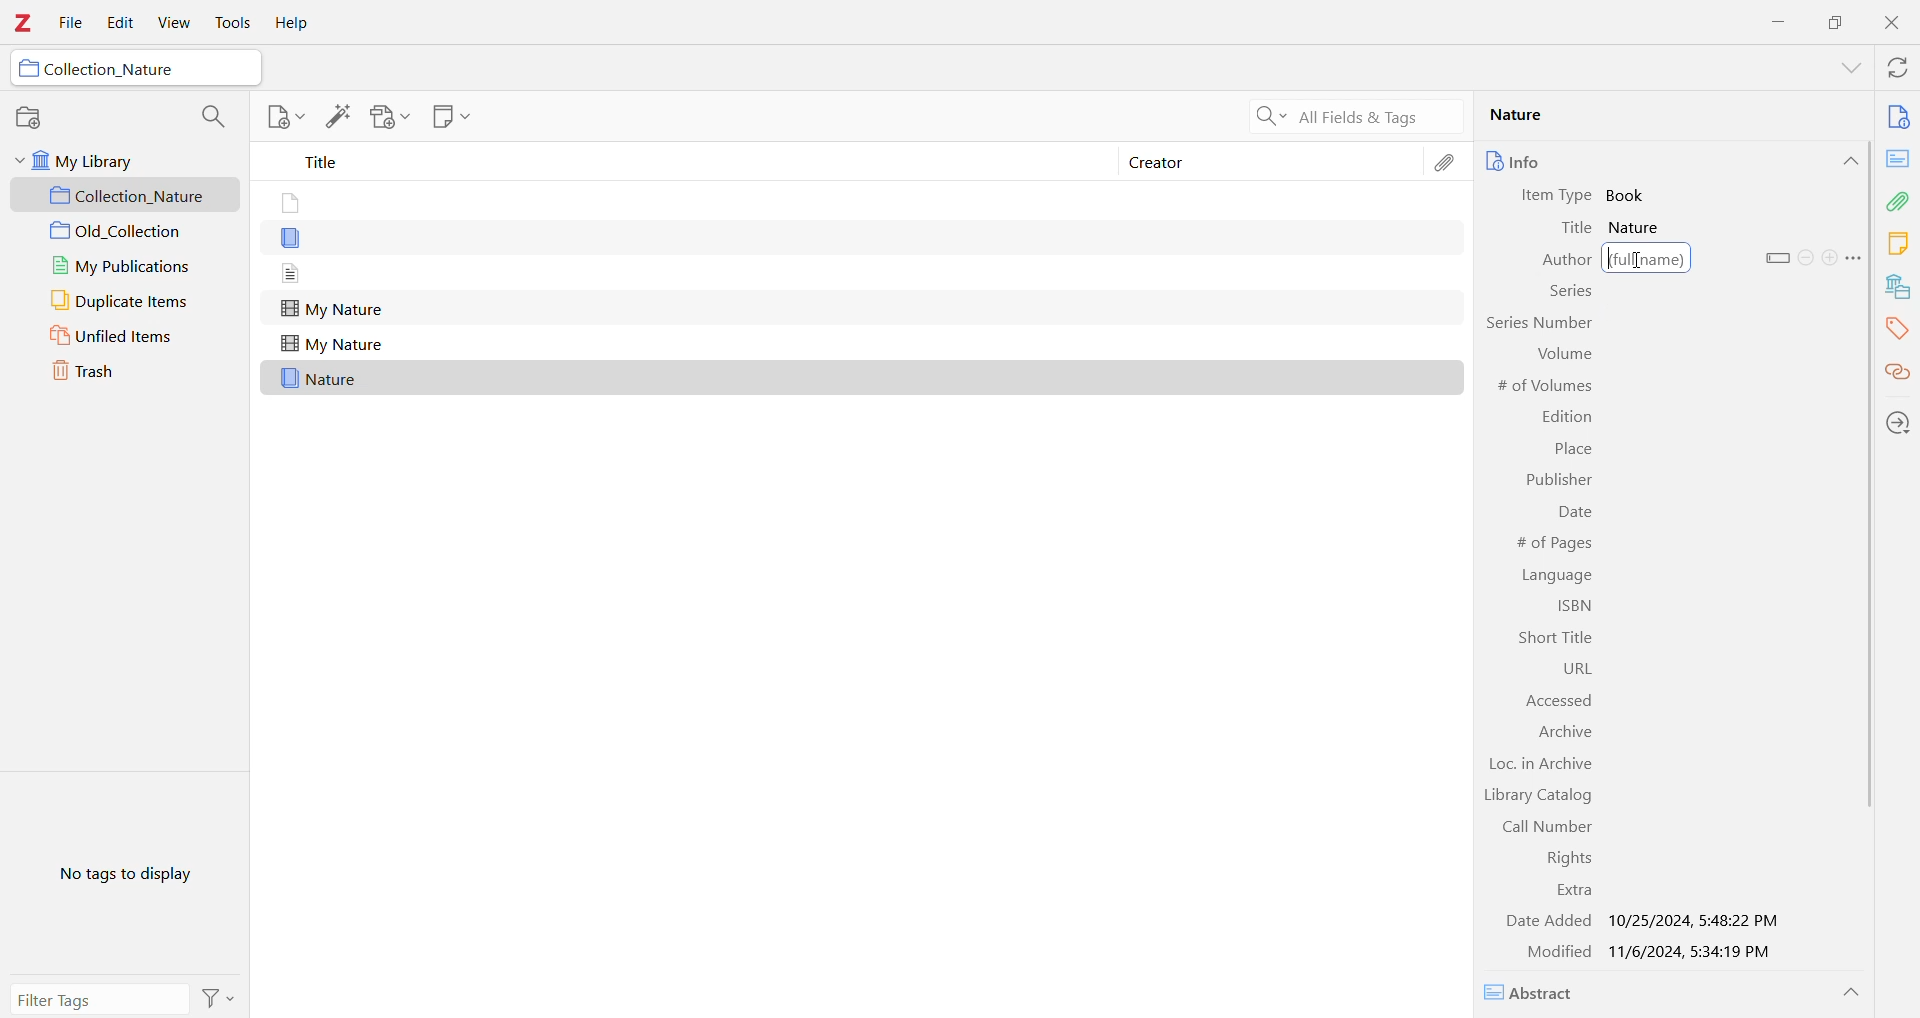  Describe the element at coordinates (1899, 69) in the screenshot. I see `Sync with zotero.org` at that location.